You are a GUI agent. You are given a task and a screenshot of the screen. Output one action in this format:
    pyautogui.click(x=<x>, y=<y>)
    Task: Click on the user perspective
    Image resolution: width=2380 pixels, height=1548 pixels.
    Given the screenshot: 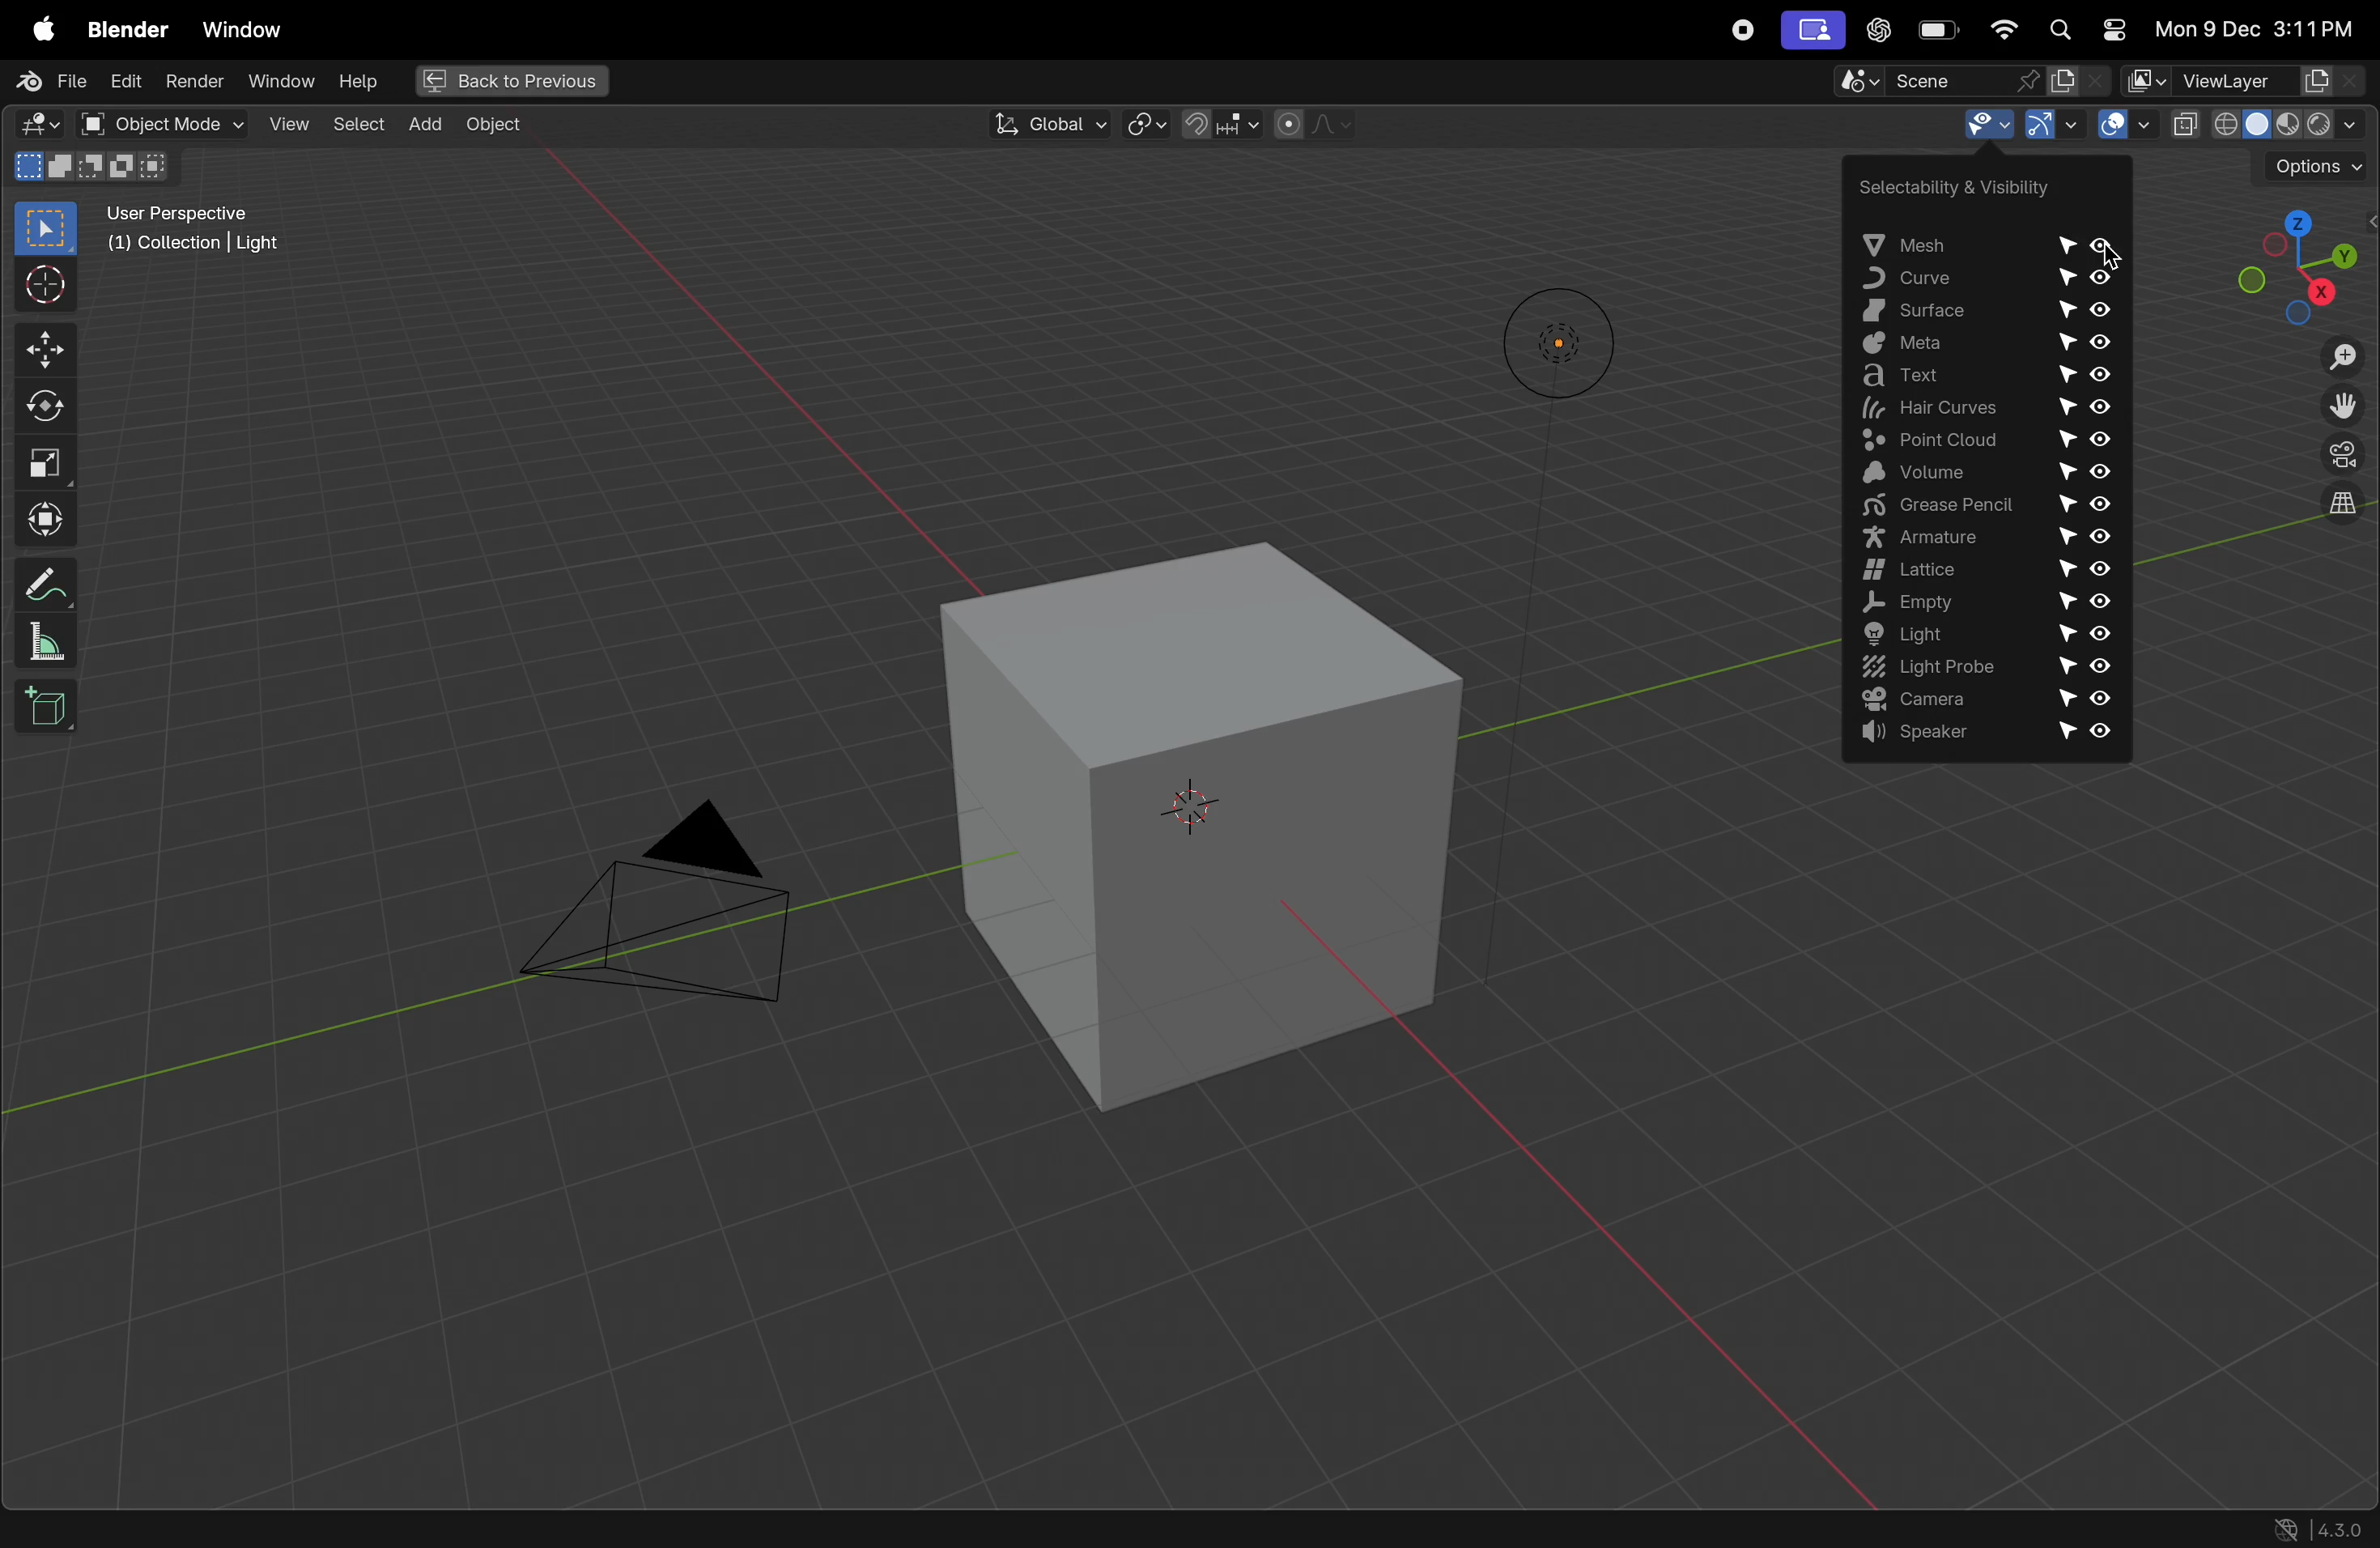 What is the action you would take?
    pyautogui.click(x=209, y=230)
    